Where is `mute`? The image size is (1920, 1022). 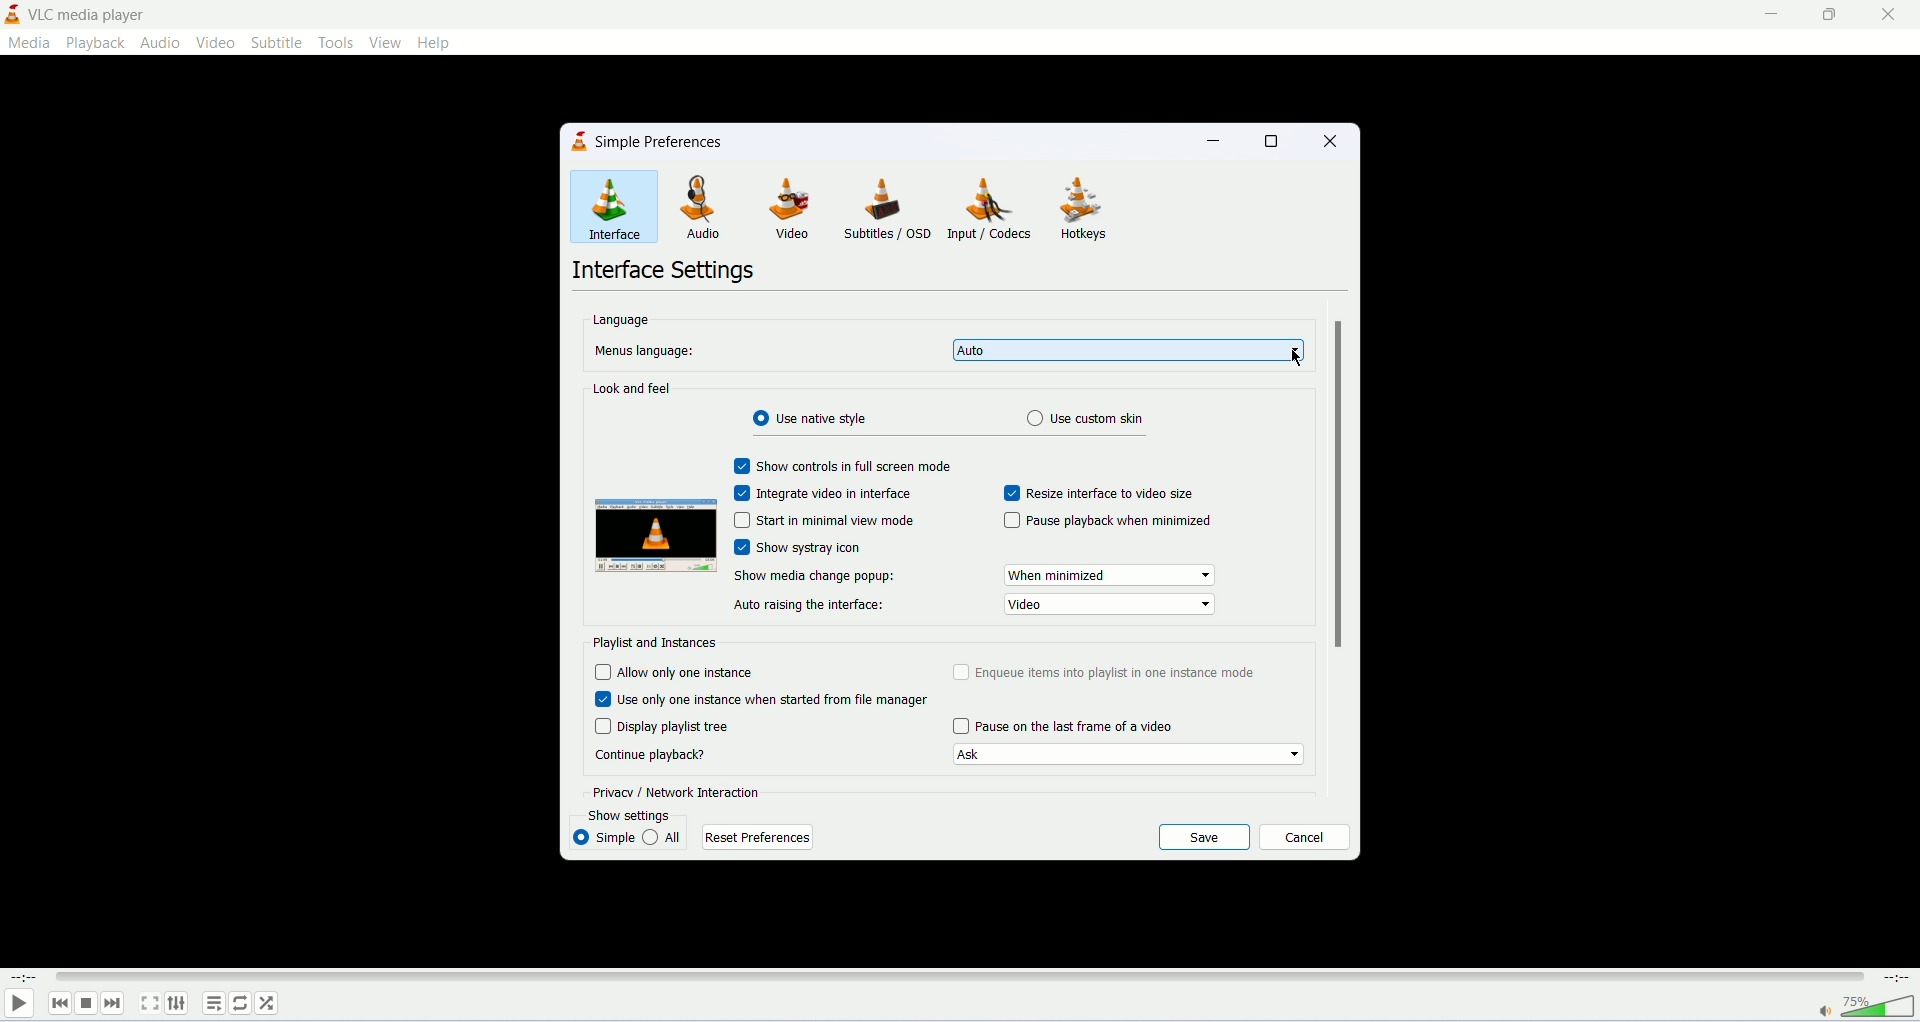 mute is located at coordinates (1825, 1012).